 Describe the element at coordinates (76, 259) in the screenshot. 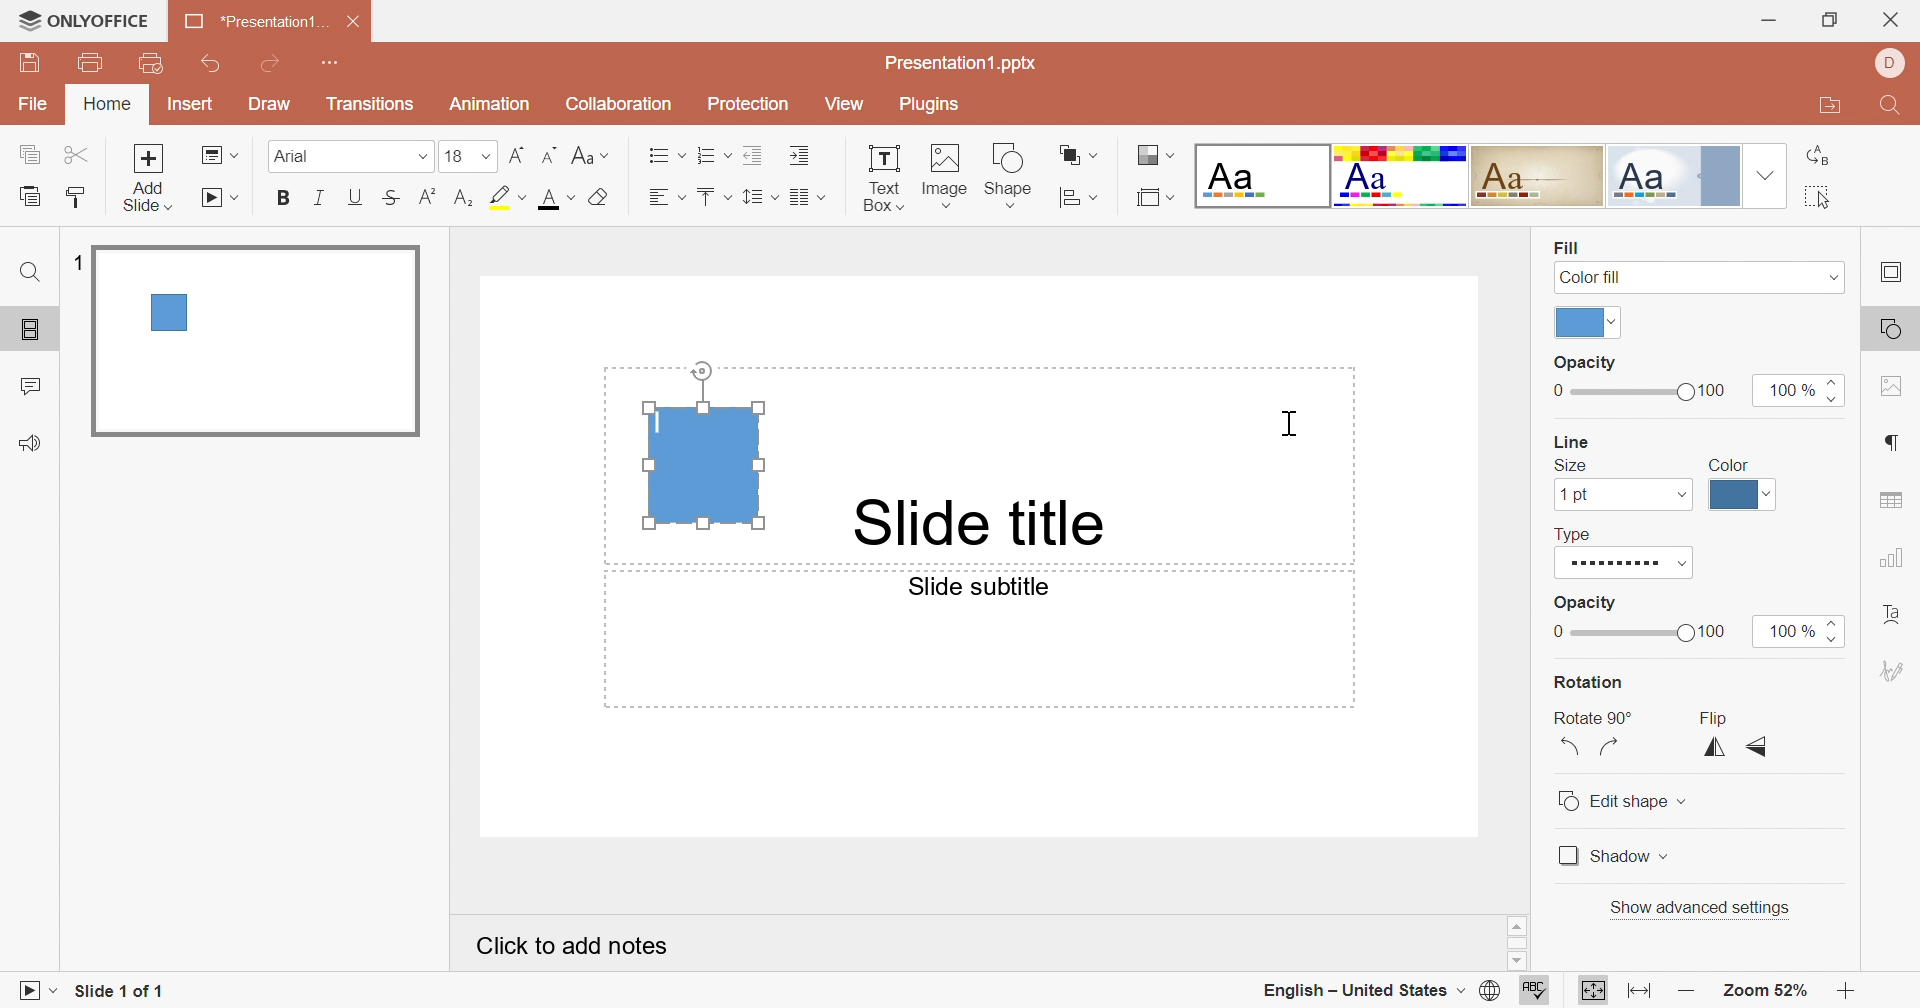

I see `1` at that location.